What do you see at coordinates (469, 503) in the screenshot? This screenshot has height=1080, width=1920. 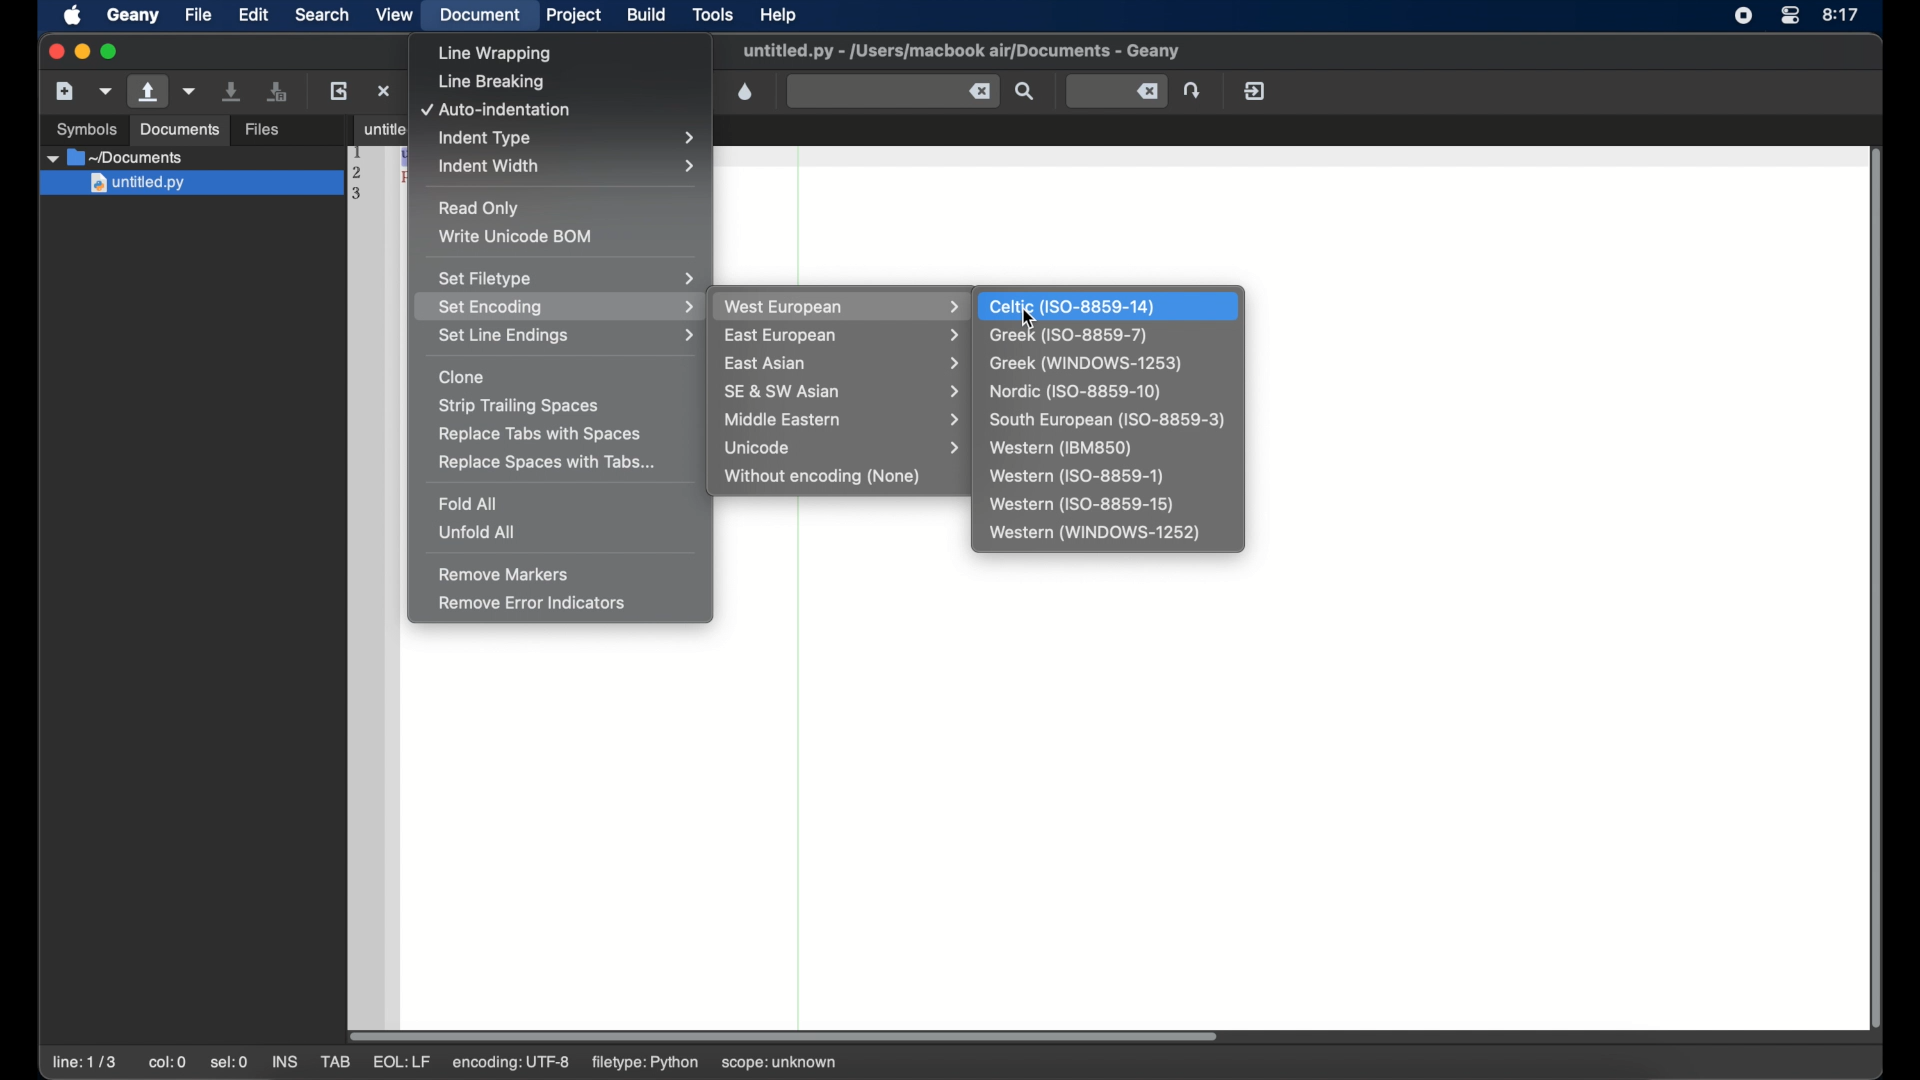 I see `fold all` at bounding box center [469, 503].